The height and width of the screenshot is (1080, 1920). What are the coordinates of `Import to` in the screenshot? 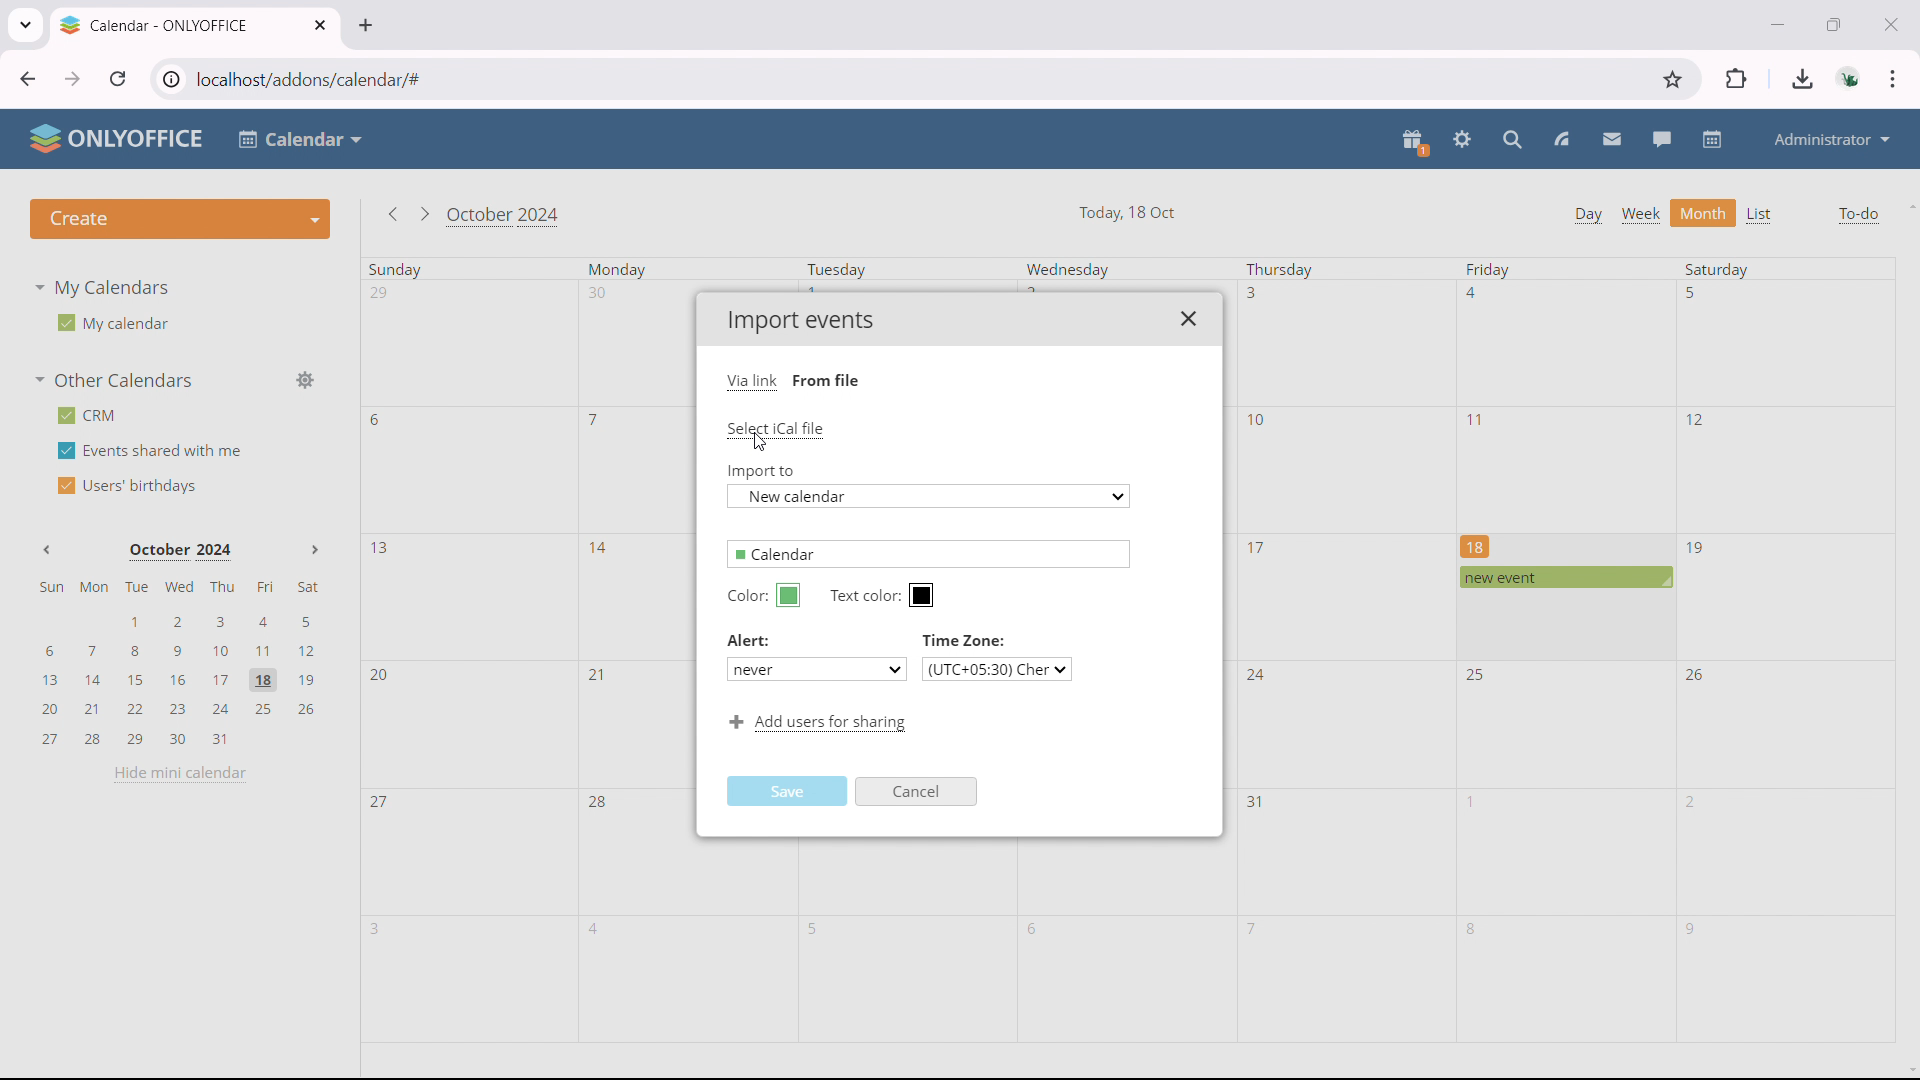 It's located at (763, 471).